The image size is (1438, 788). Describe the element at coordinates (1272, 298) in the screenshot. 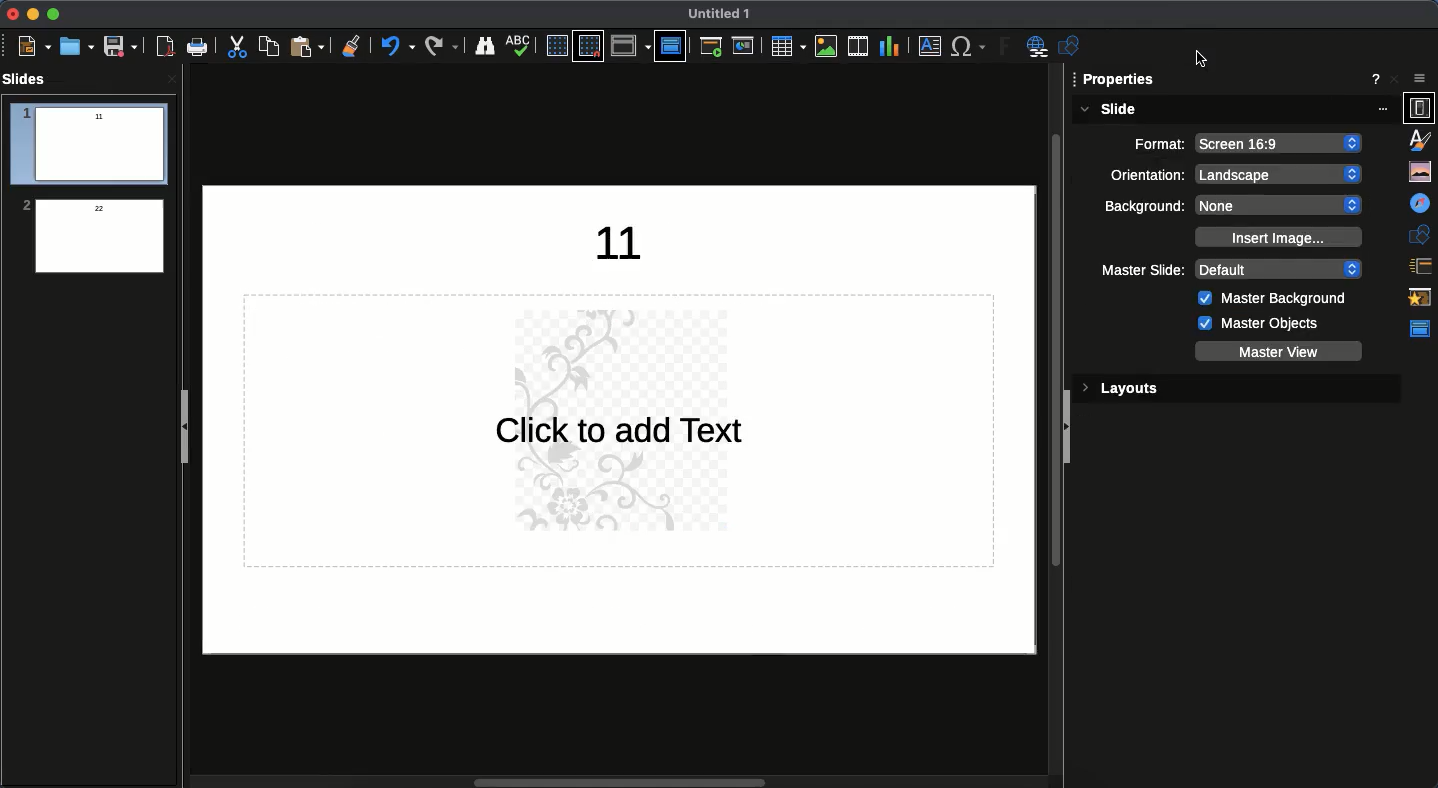

I see `Master background` at that location.